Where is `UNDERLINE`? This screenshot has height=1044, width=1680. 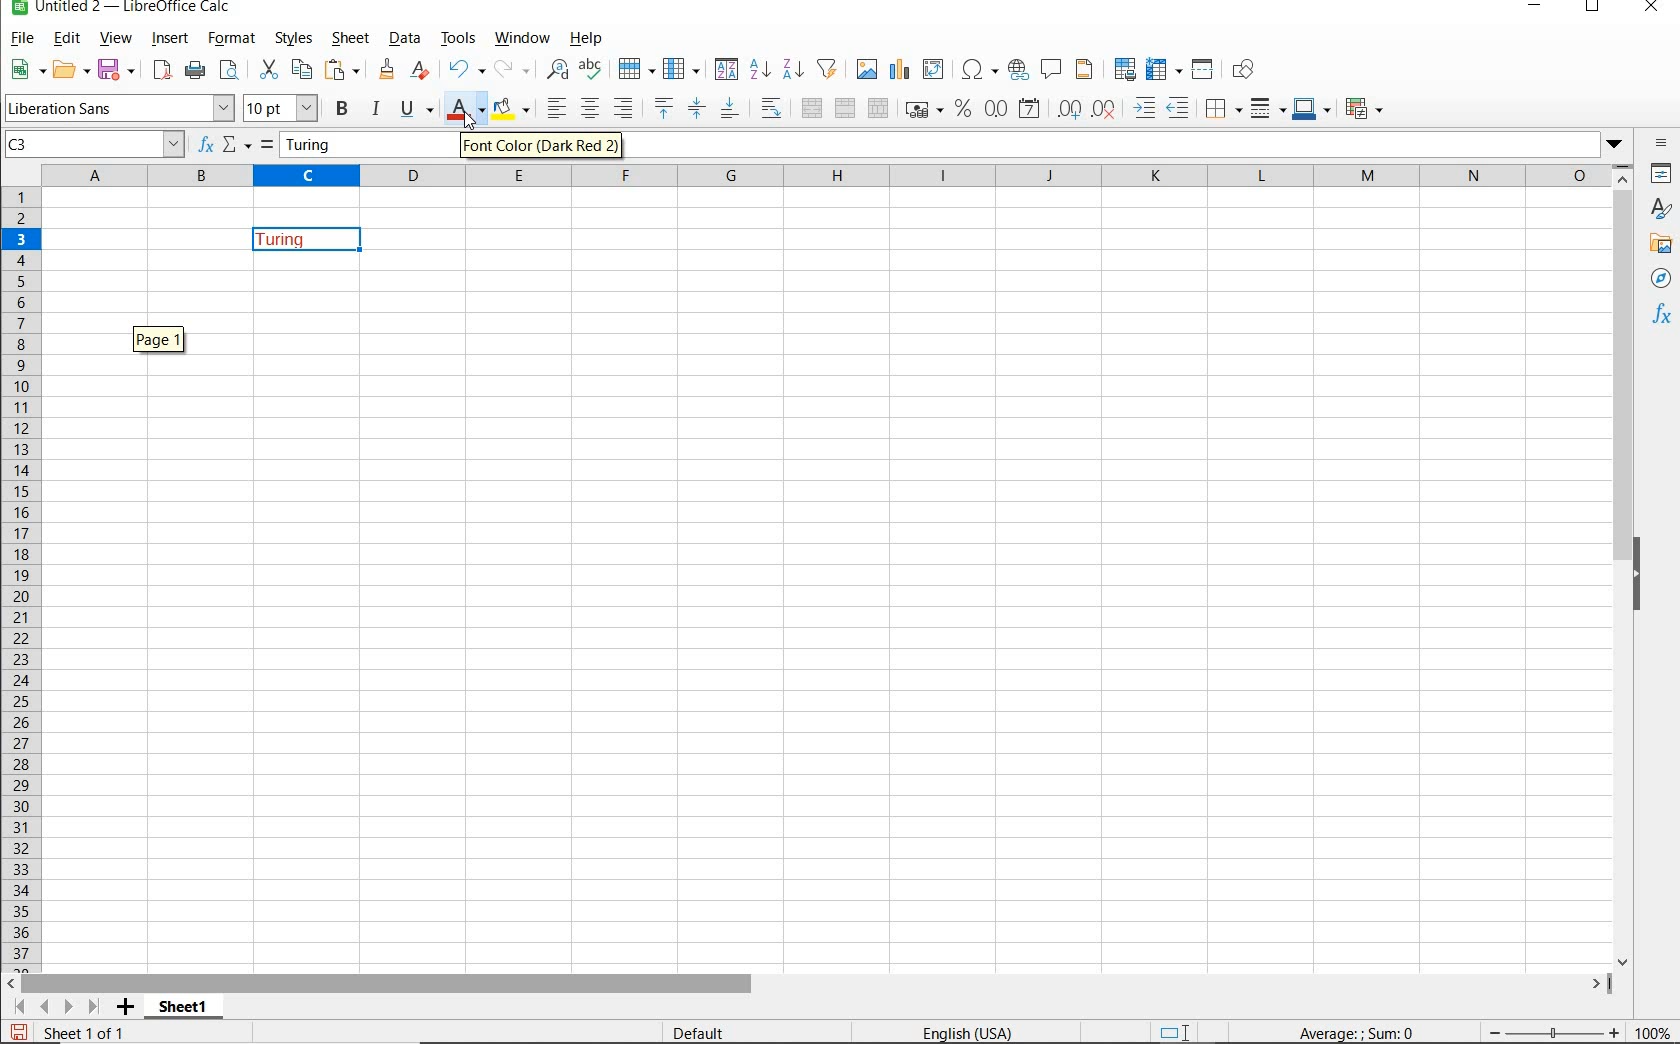
UNDERLINE is located at coordinates (418, 111).